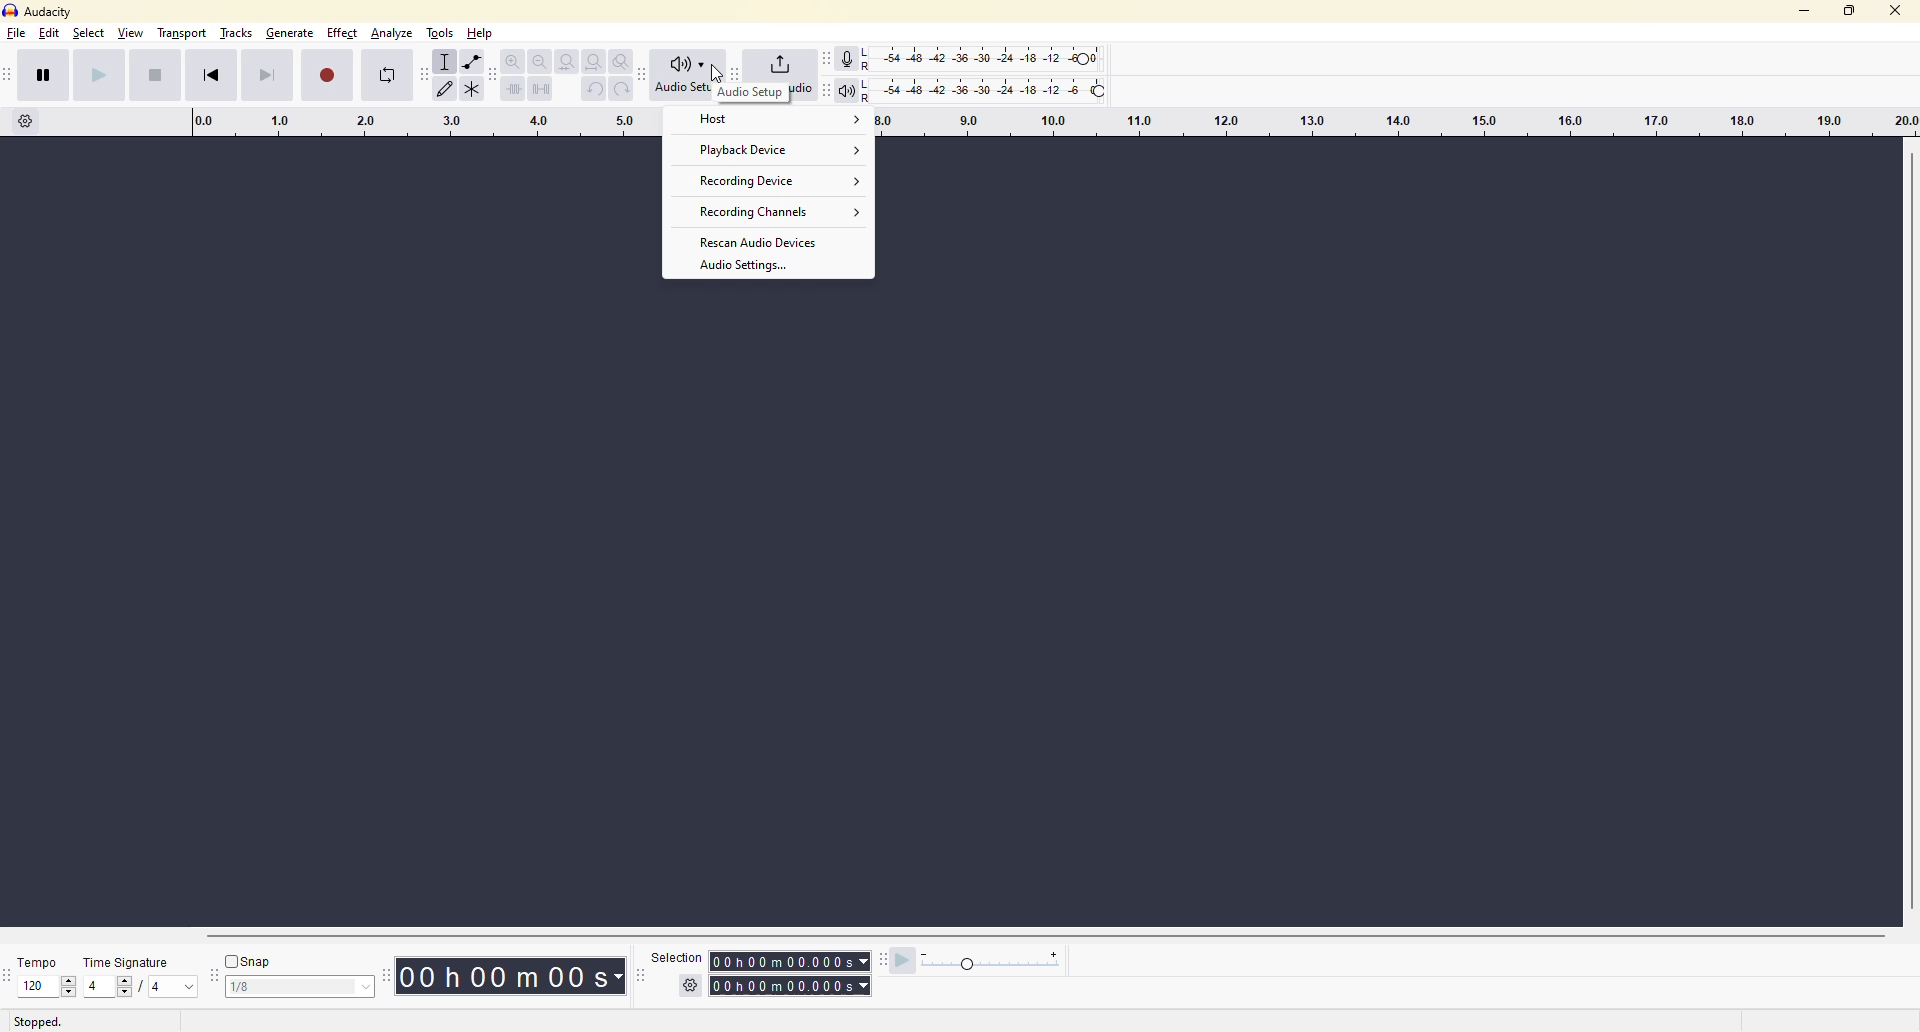 The image size is (1920, 1032). What do you see at coordinates (101, 75) in the screenshot?
I see `play` at bounding box center [101, 75].